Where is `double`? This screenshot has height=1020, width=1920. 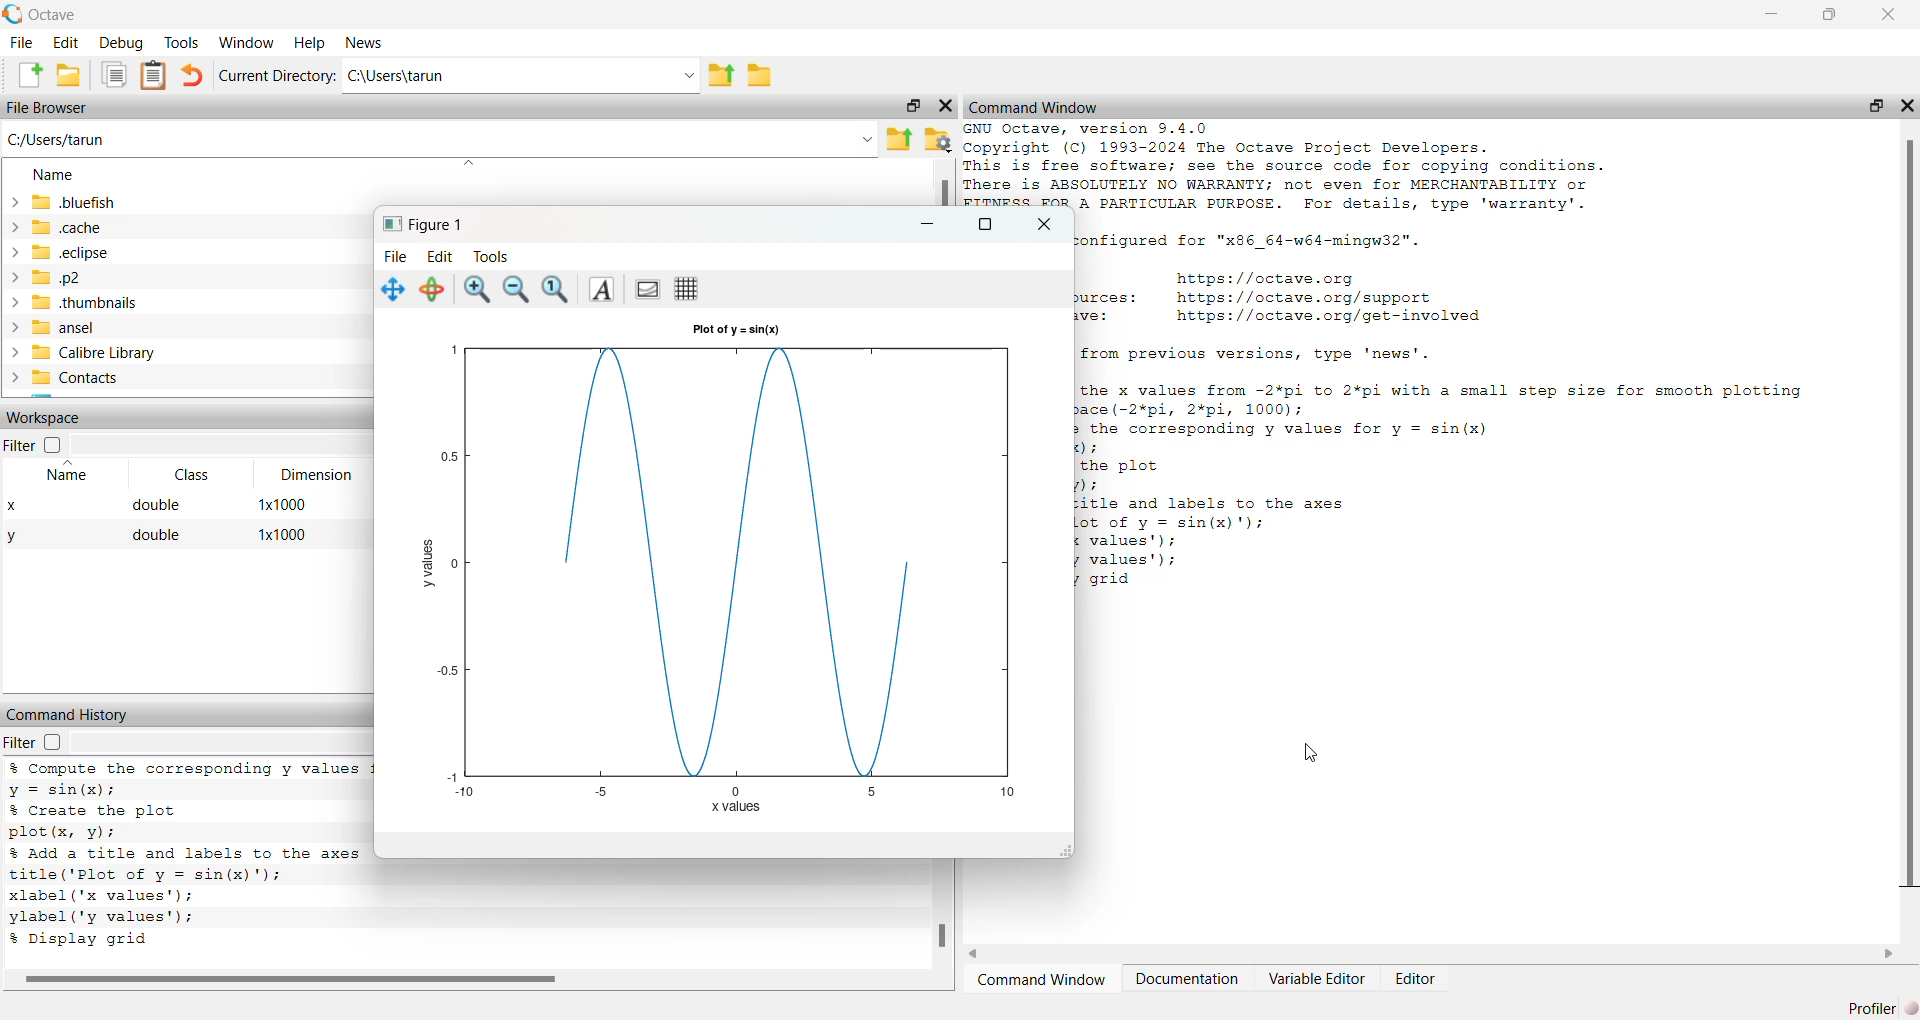
double is located at coordinates (155, 534).